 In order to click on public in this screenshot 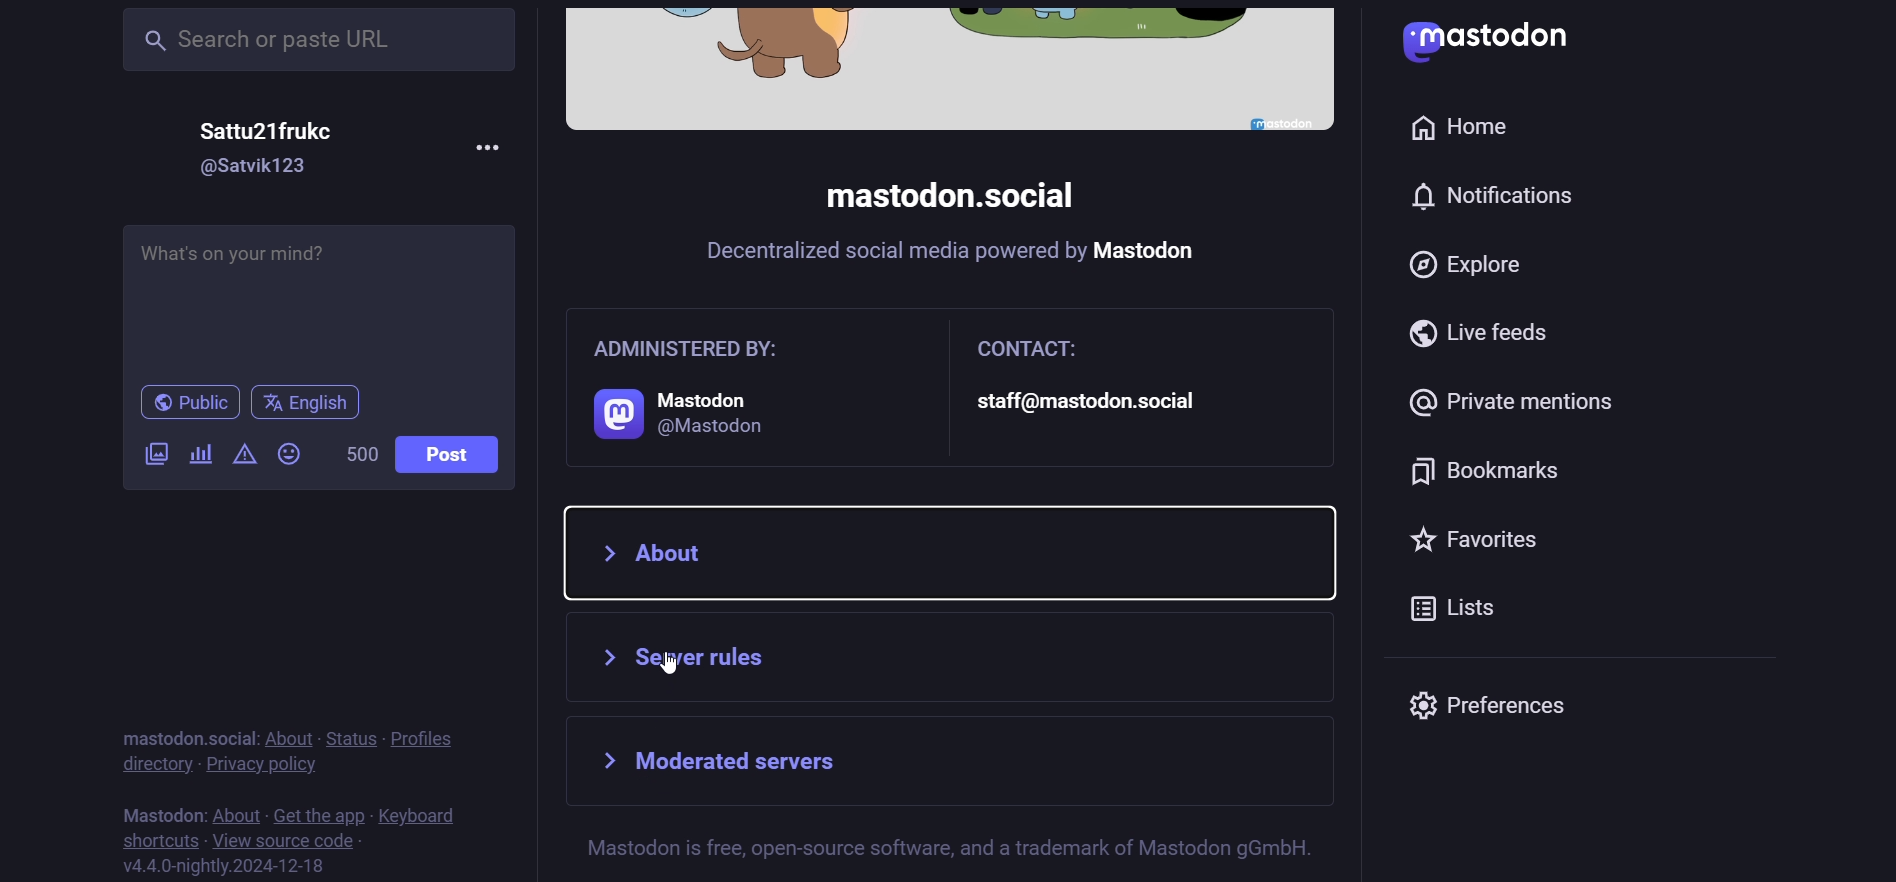, I will do `click(179, 404)`.